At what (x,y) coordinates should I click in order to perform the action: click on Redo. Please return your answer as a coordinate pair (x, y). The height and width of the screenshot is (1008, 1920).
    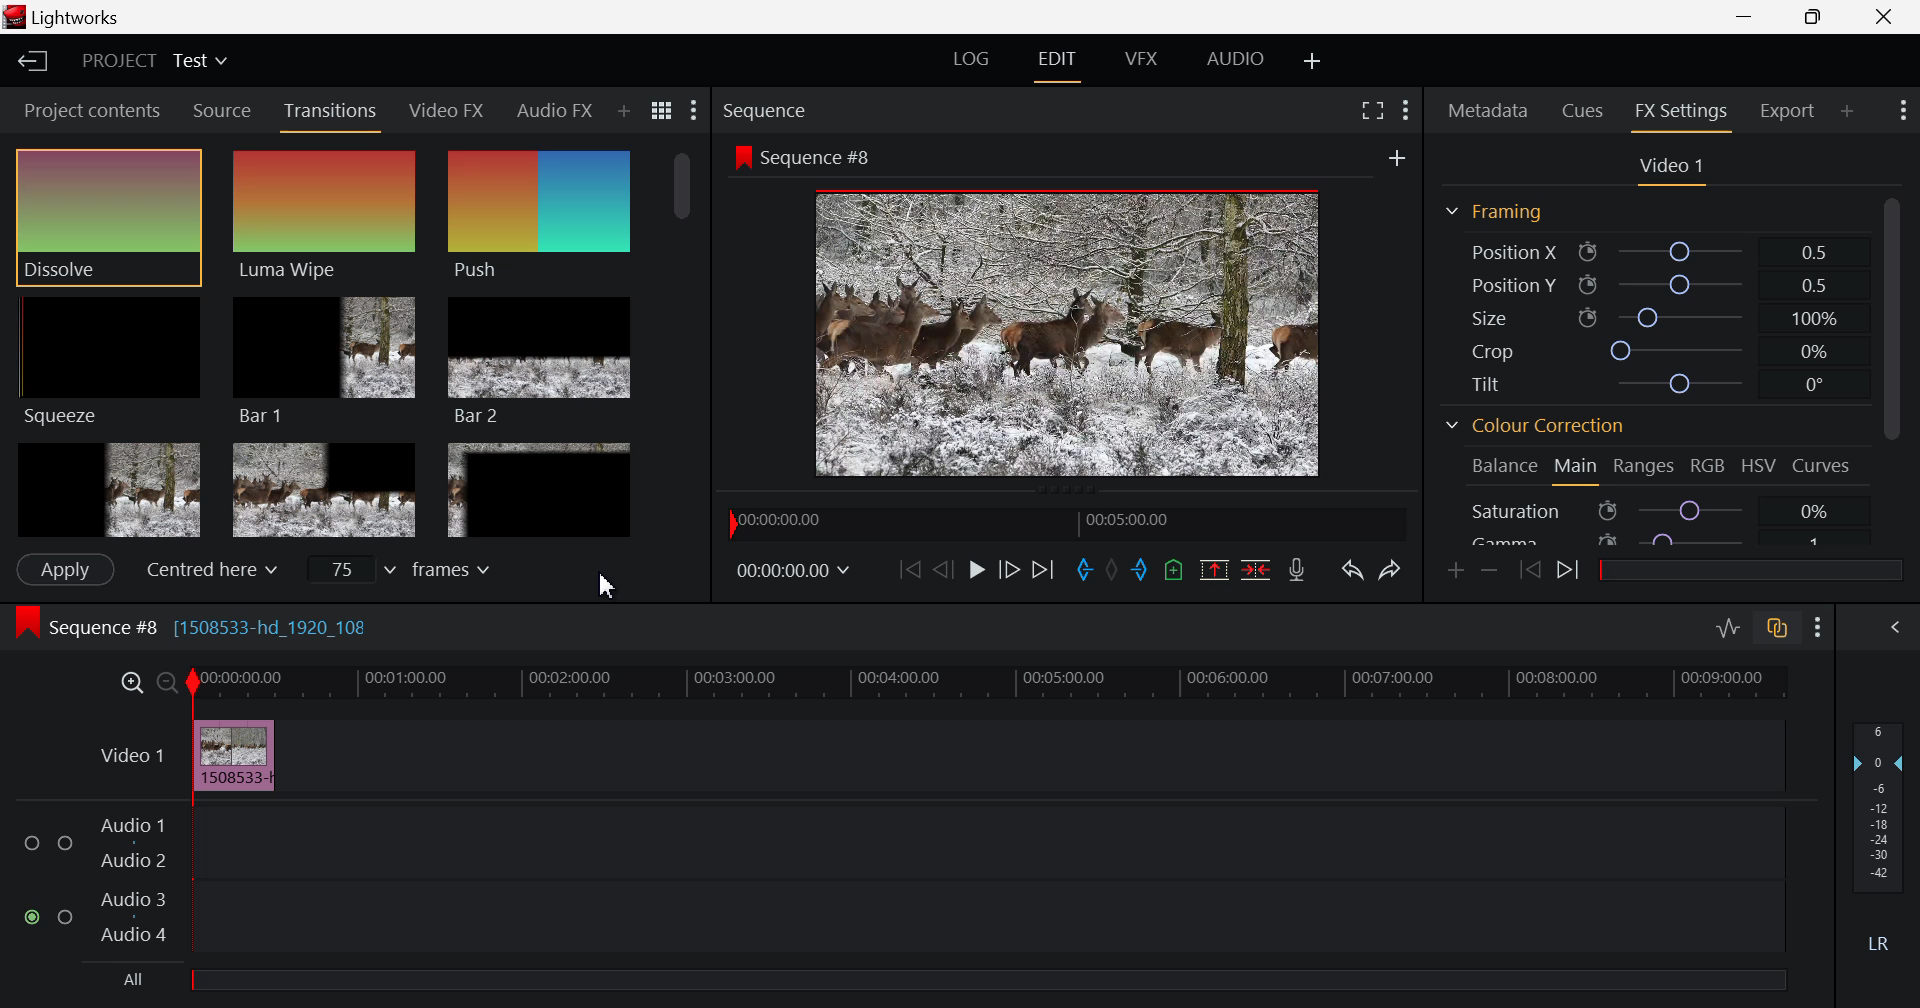
    Looking at the image, I should click on (1390, 569).